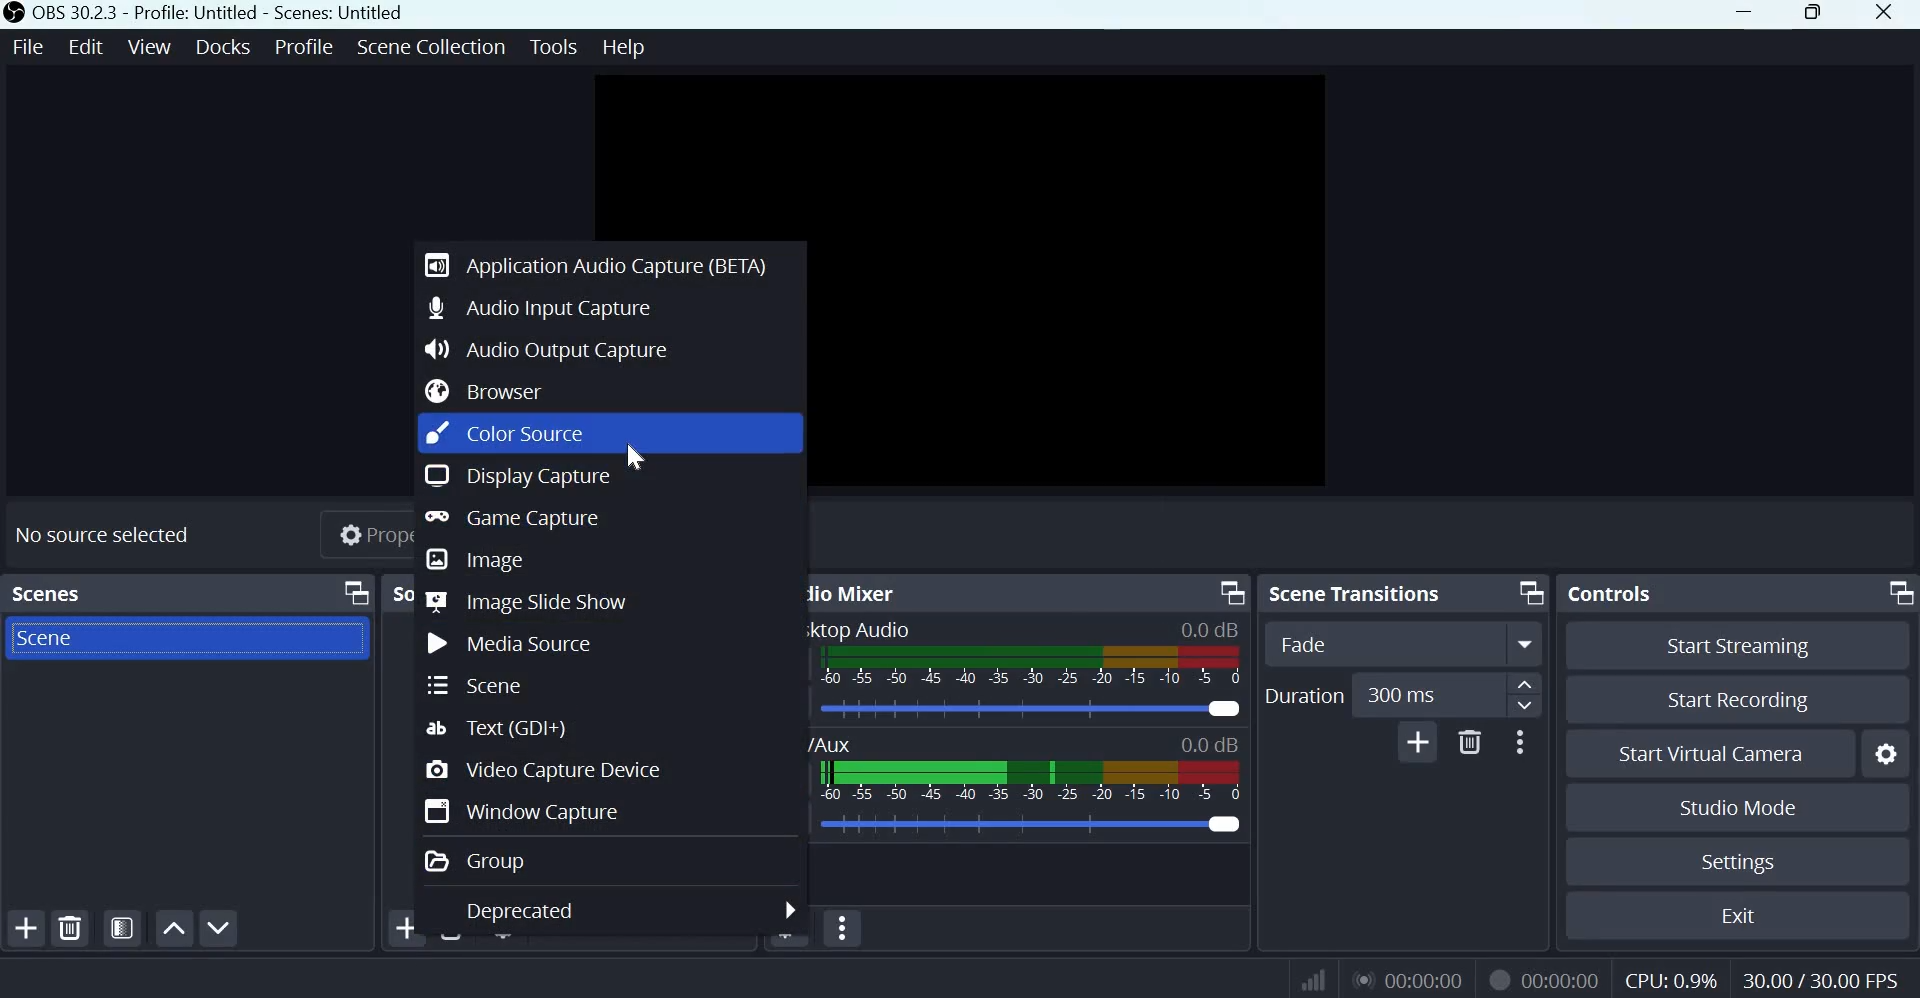 Image resolution: width=1920 pixels, height=998 pixels. What do you see at coordinates (502, 731) in the screenshot?
I see `Text (GDI+)` at bounding box center [502, 731].